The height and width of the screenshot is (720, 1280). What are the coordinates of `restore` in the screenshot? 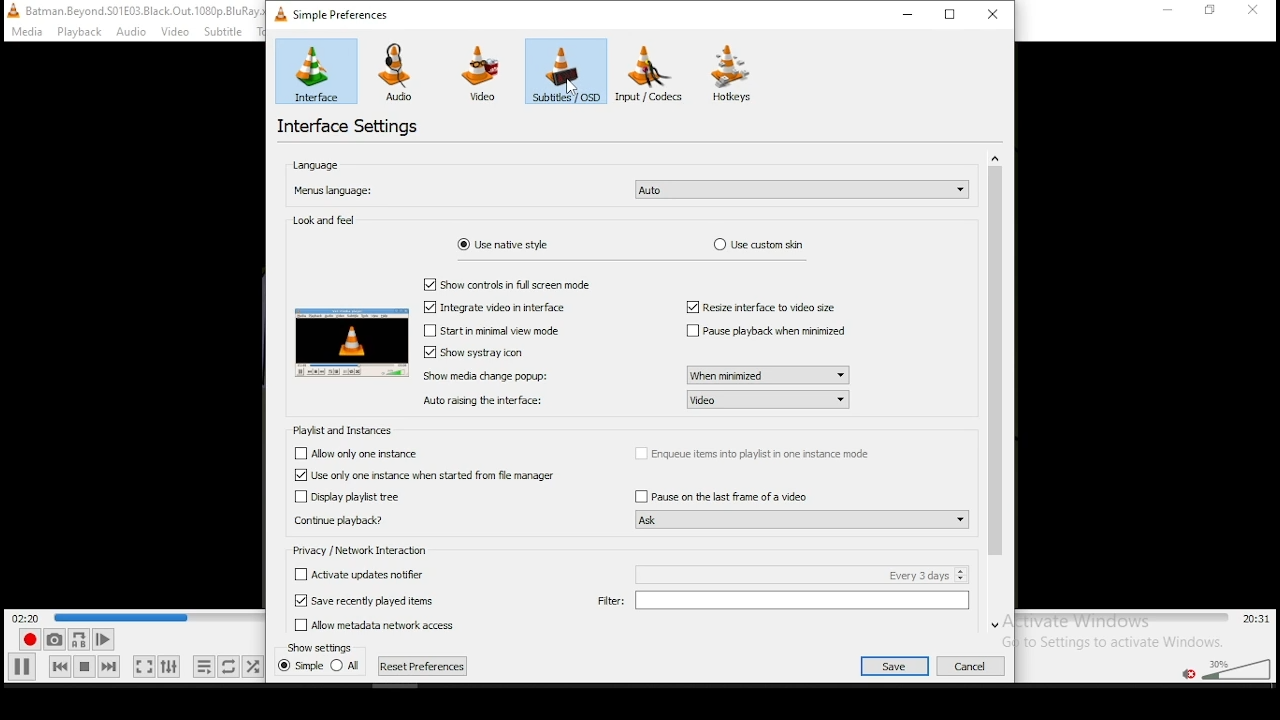 It's located at (952, 13).